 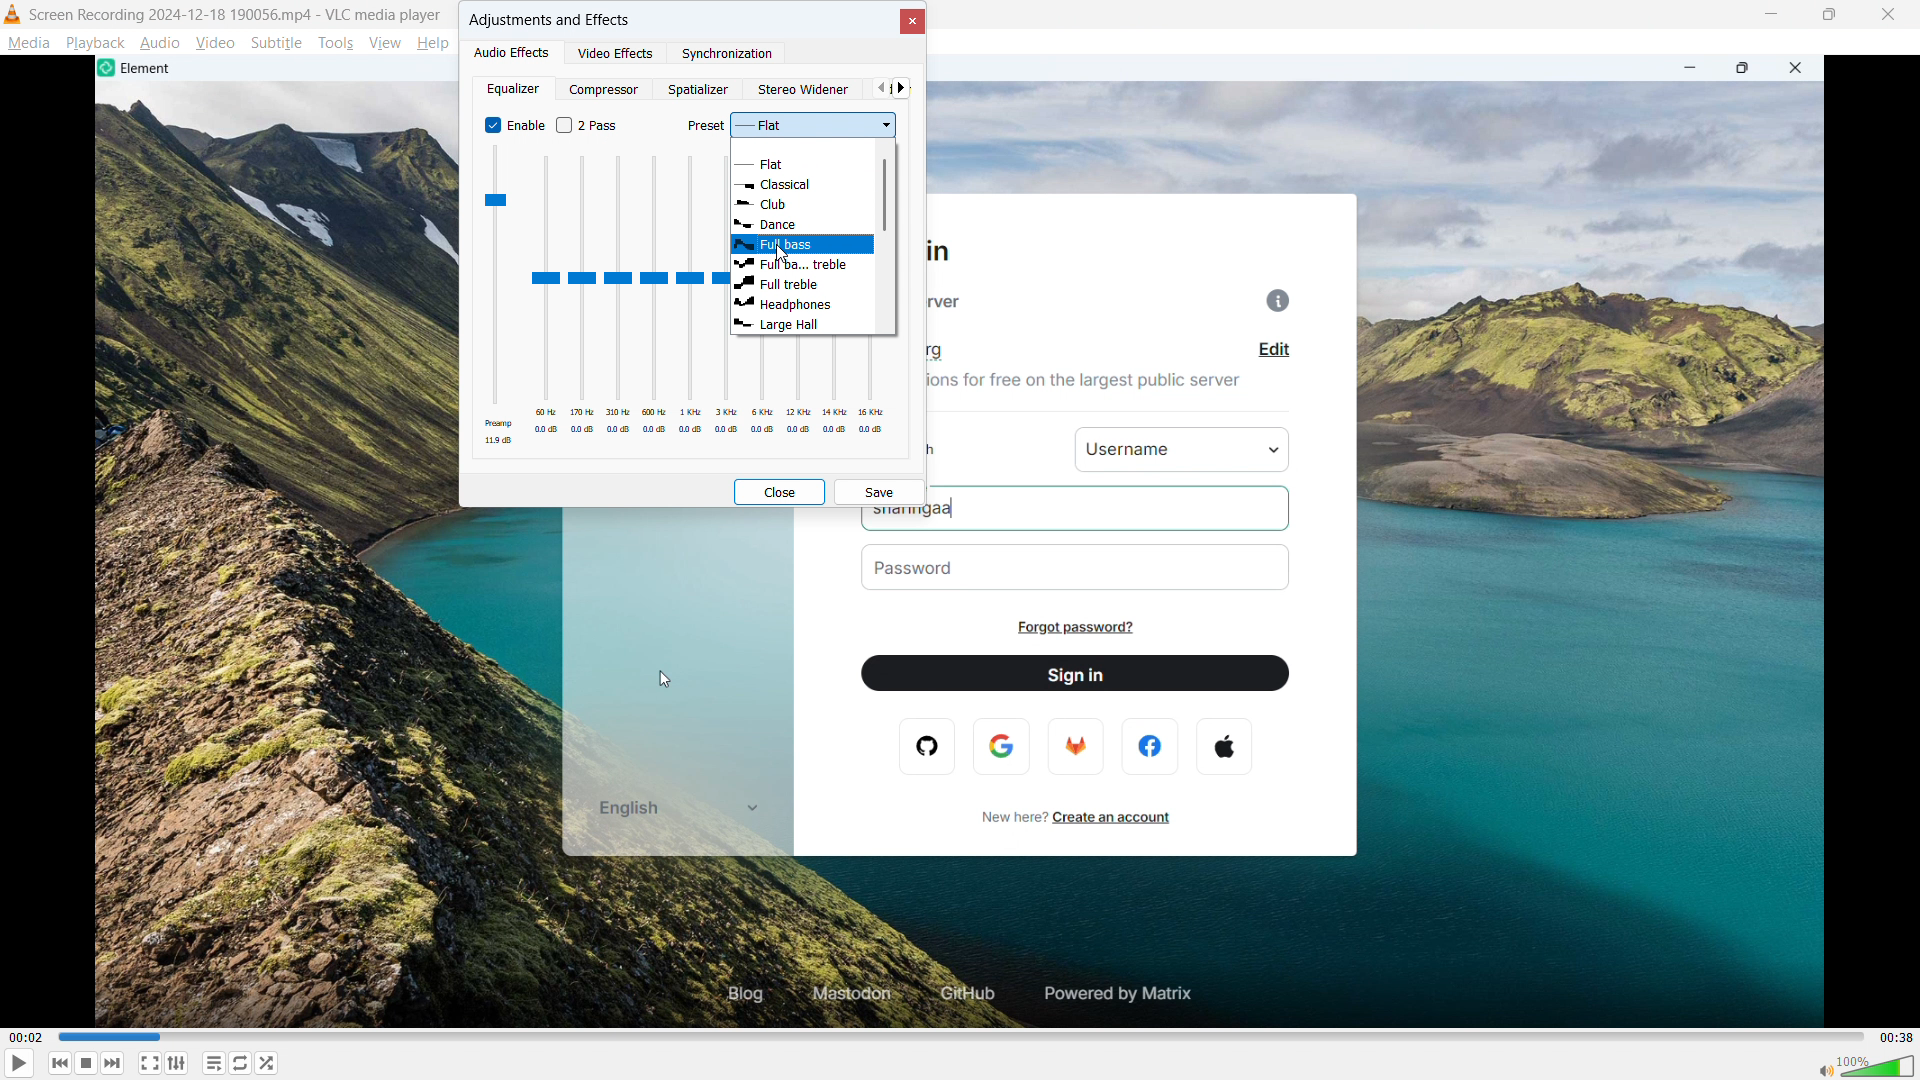 What do you see at coordinates (217, 1063) in the screenshot?
I see `Toggle playlist ` at bounding box center [217, 1063].